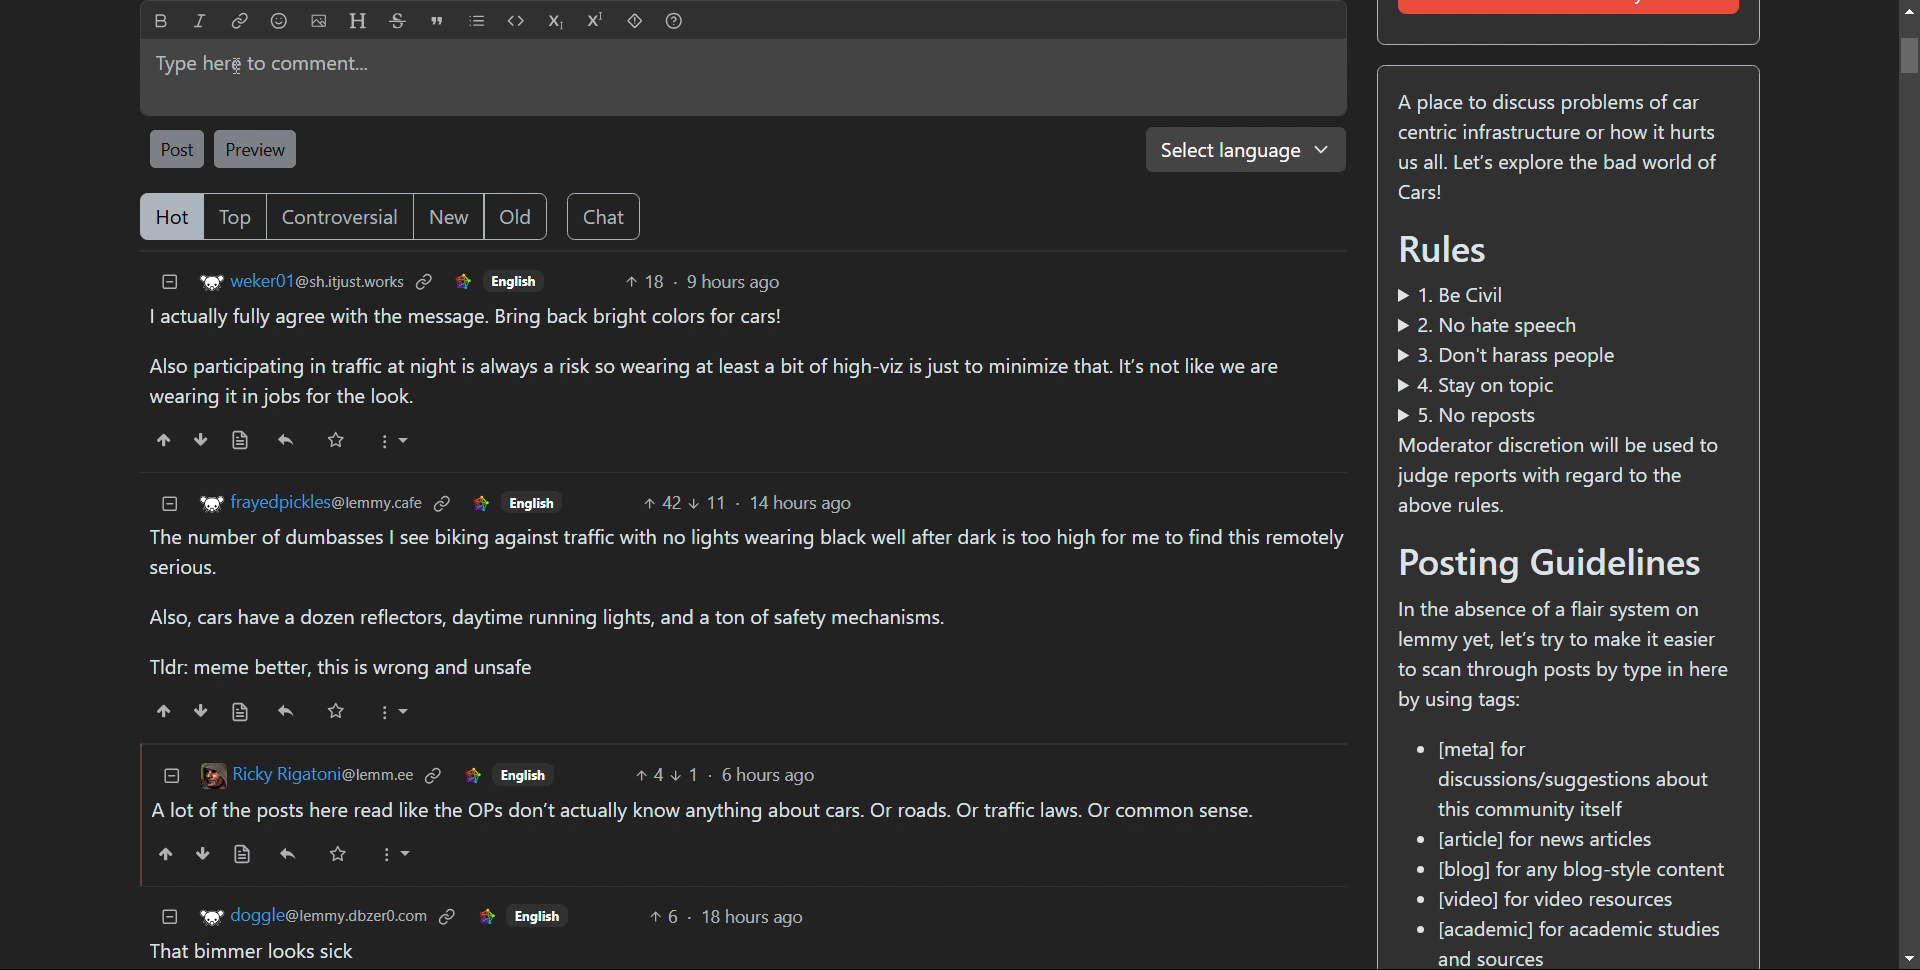 This screenshot has height=970, width=1920. What do you see at coordinates (169, 775) in the screenshot?
I see `collapse` at bounding box center [169, 775].